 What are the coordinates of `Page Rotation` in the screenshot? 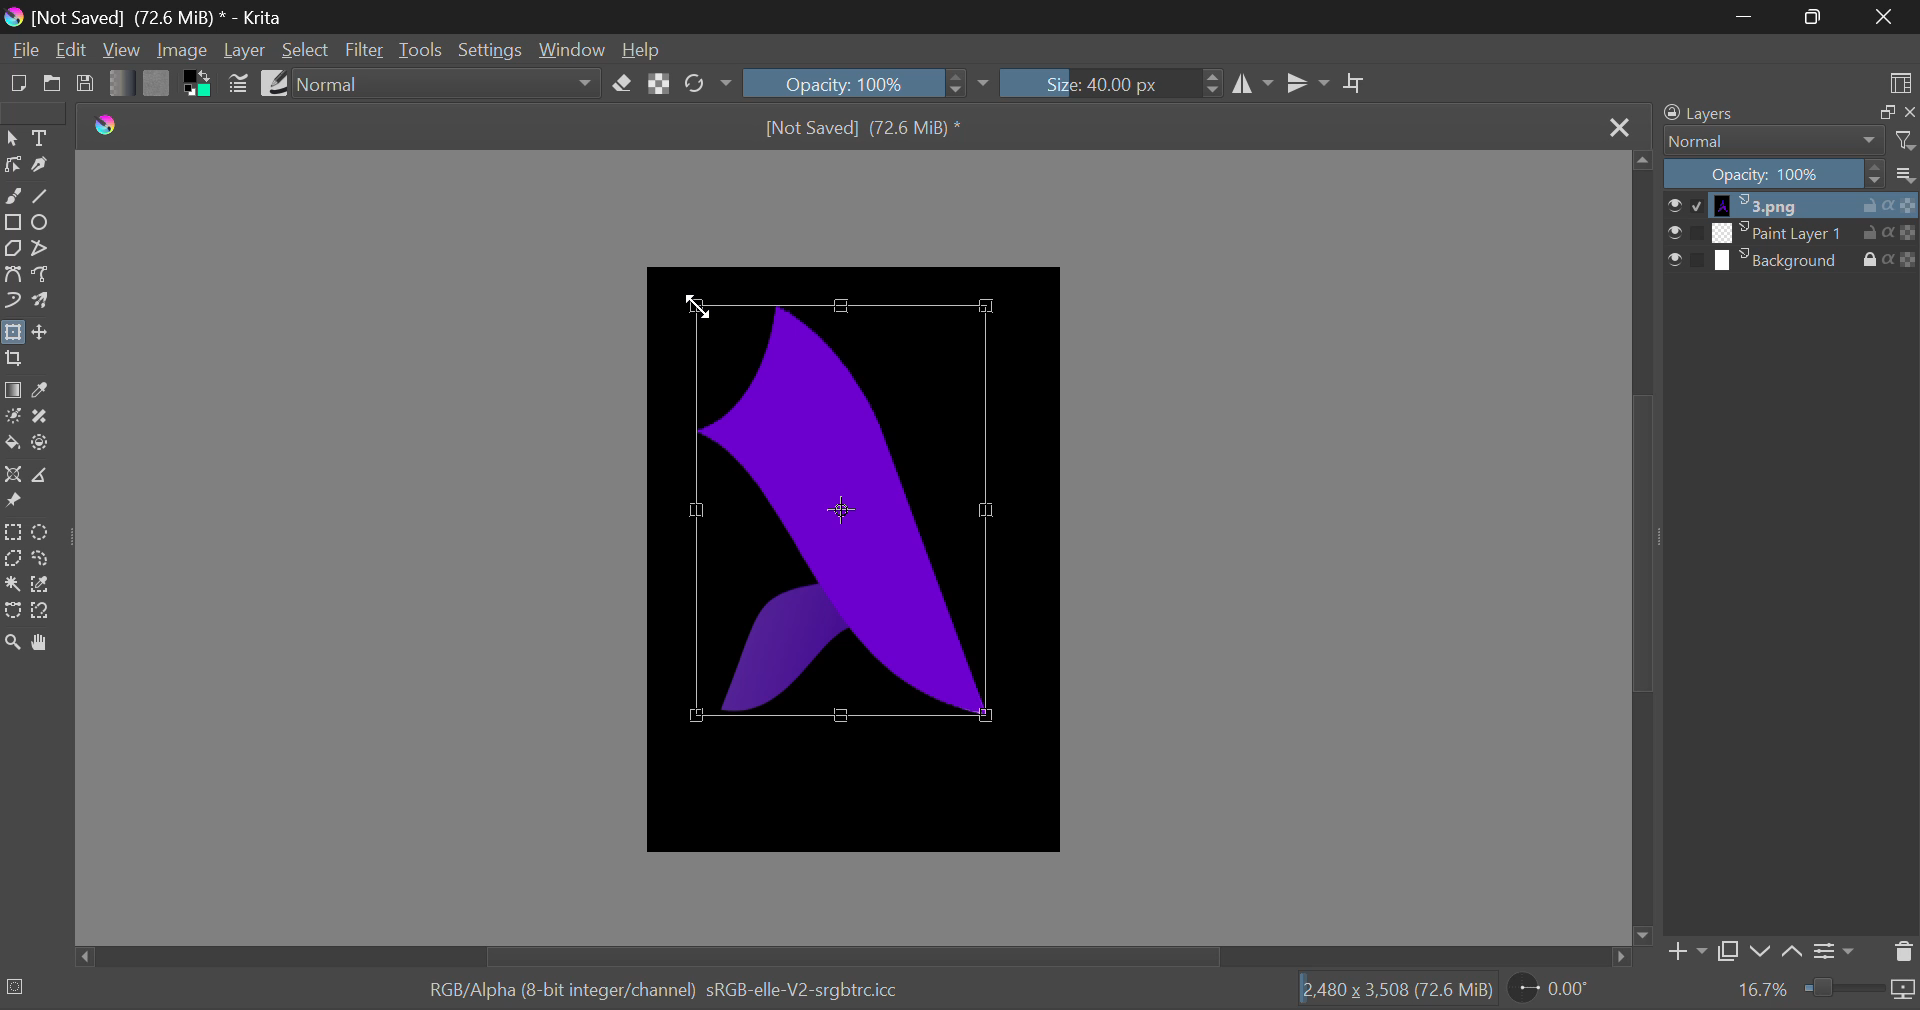 It's located at (1562, 989).